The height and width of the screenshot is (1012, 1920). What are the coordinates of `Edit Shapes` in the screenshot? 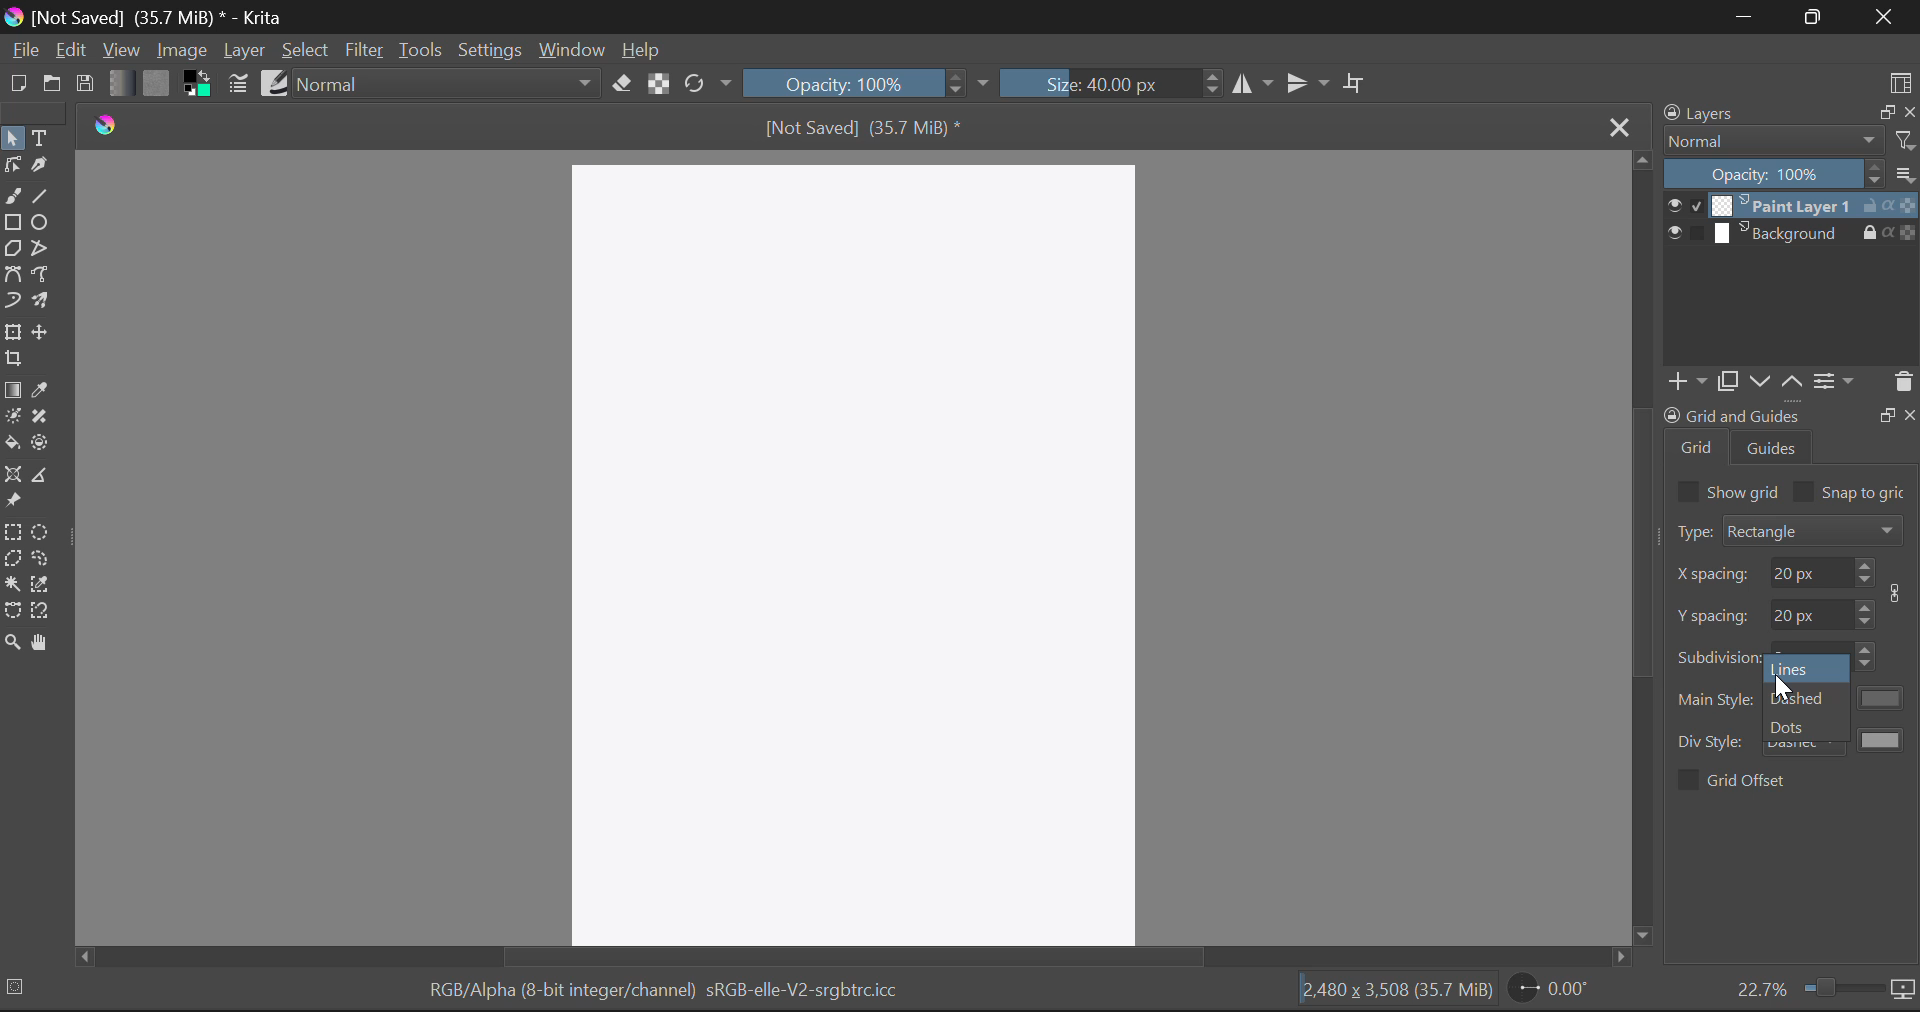 It's located at (12, 167).